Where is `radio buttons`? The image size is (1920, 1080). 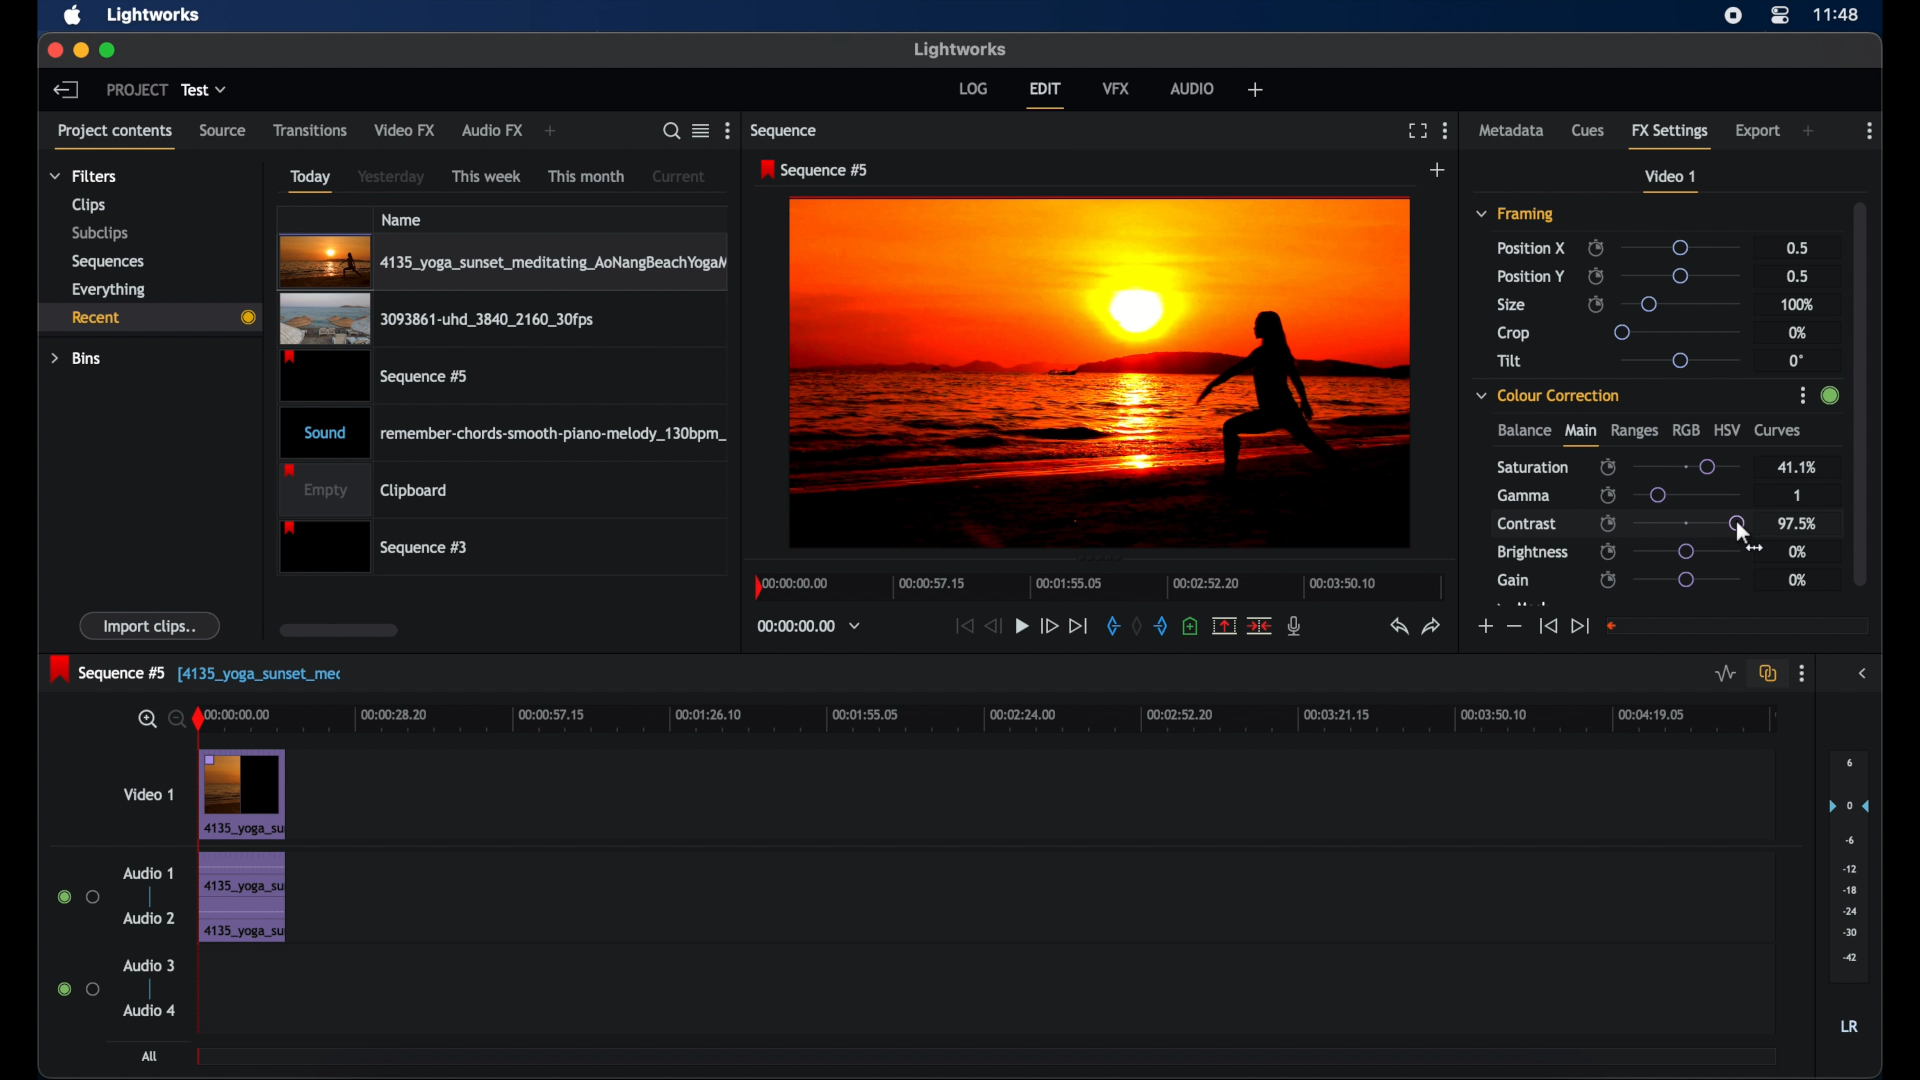 radio buttons is located at coordinates (79, 897).